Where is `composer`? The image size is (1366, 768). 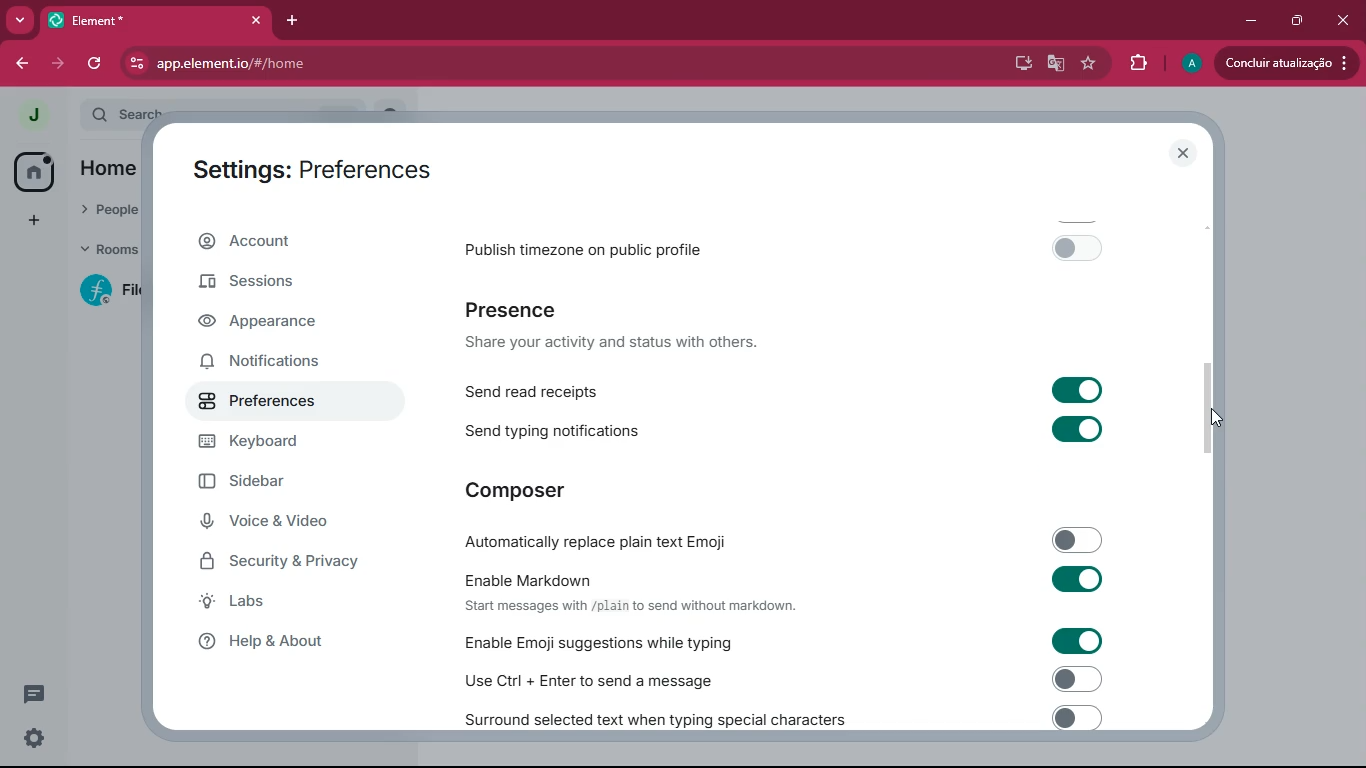
composer is located at coordinates (519, 489).